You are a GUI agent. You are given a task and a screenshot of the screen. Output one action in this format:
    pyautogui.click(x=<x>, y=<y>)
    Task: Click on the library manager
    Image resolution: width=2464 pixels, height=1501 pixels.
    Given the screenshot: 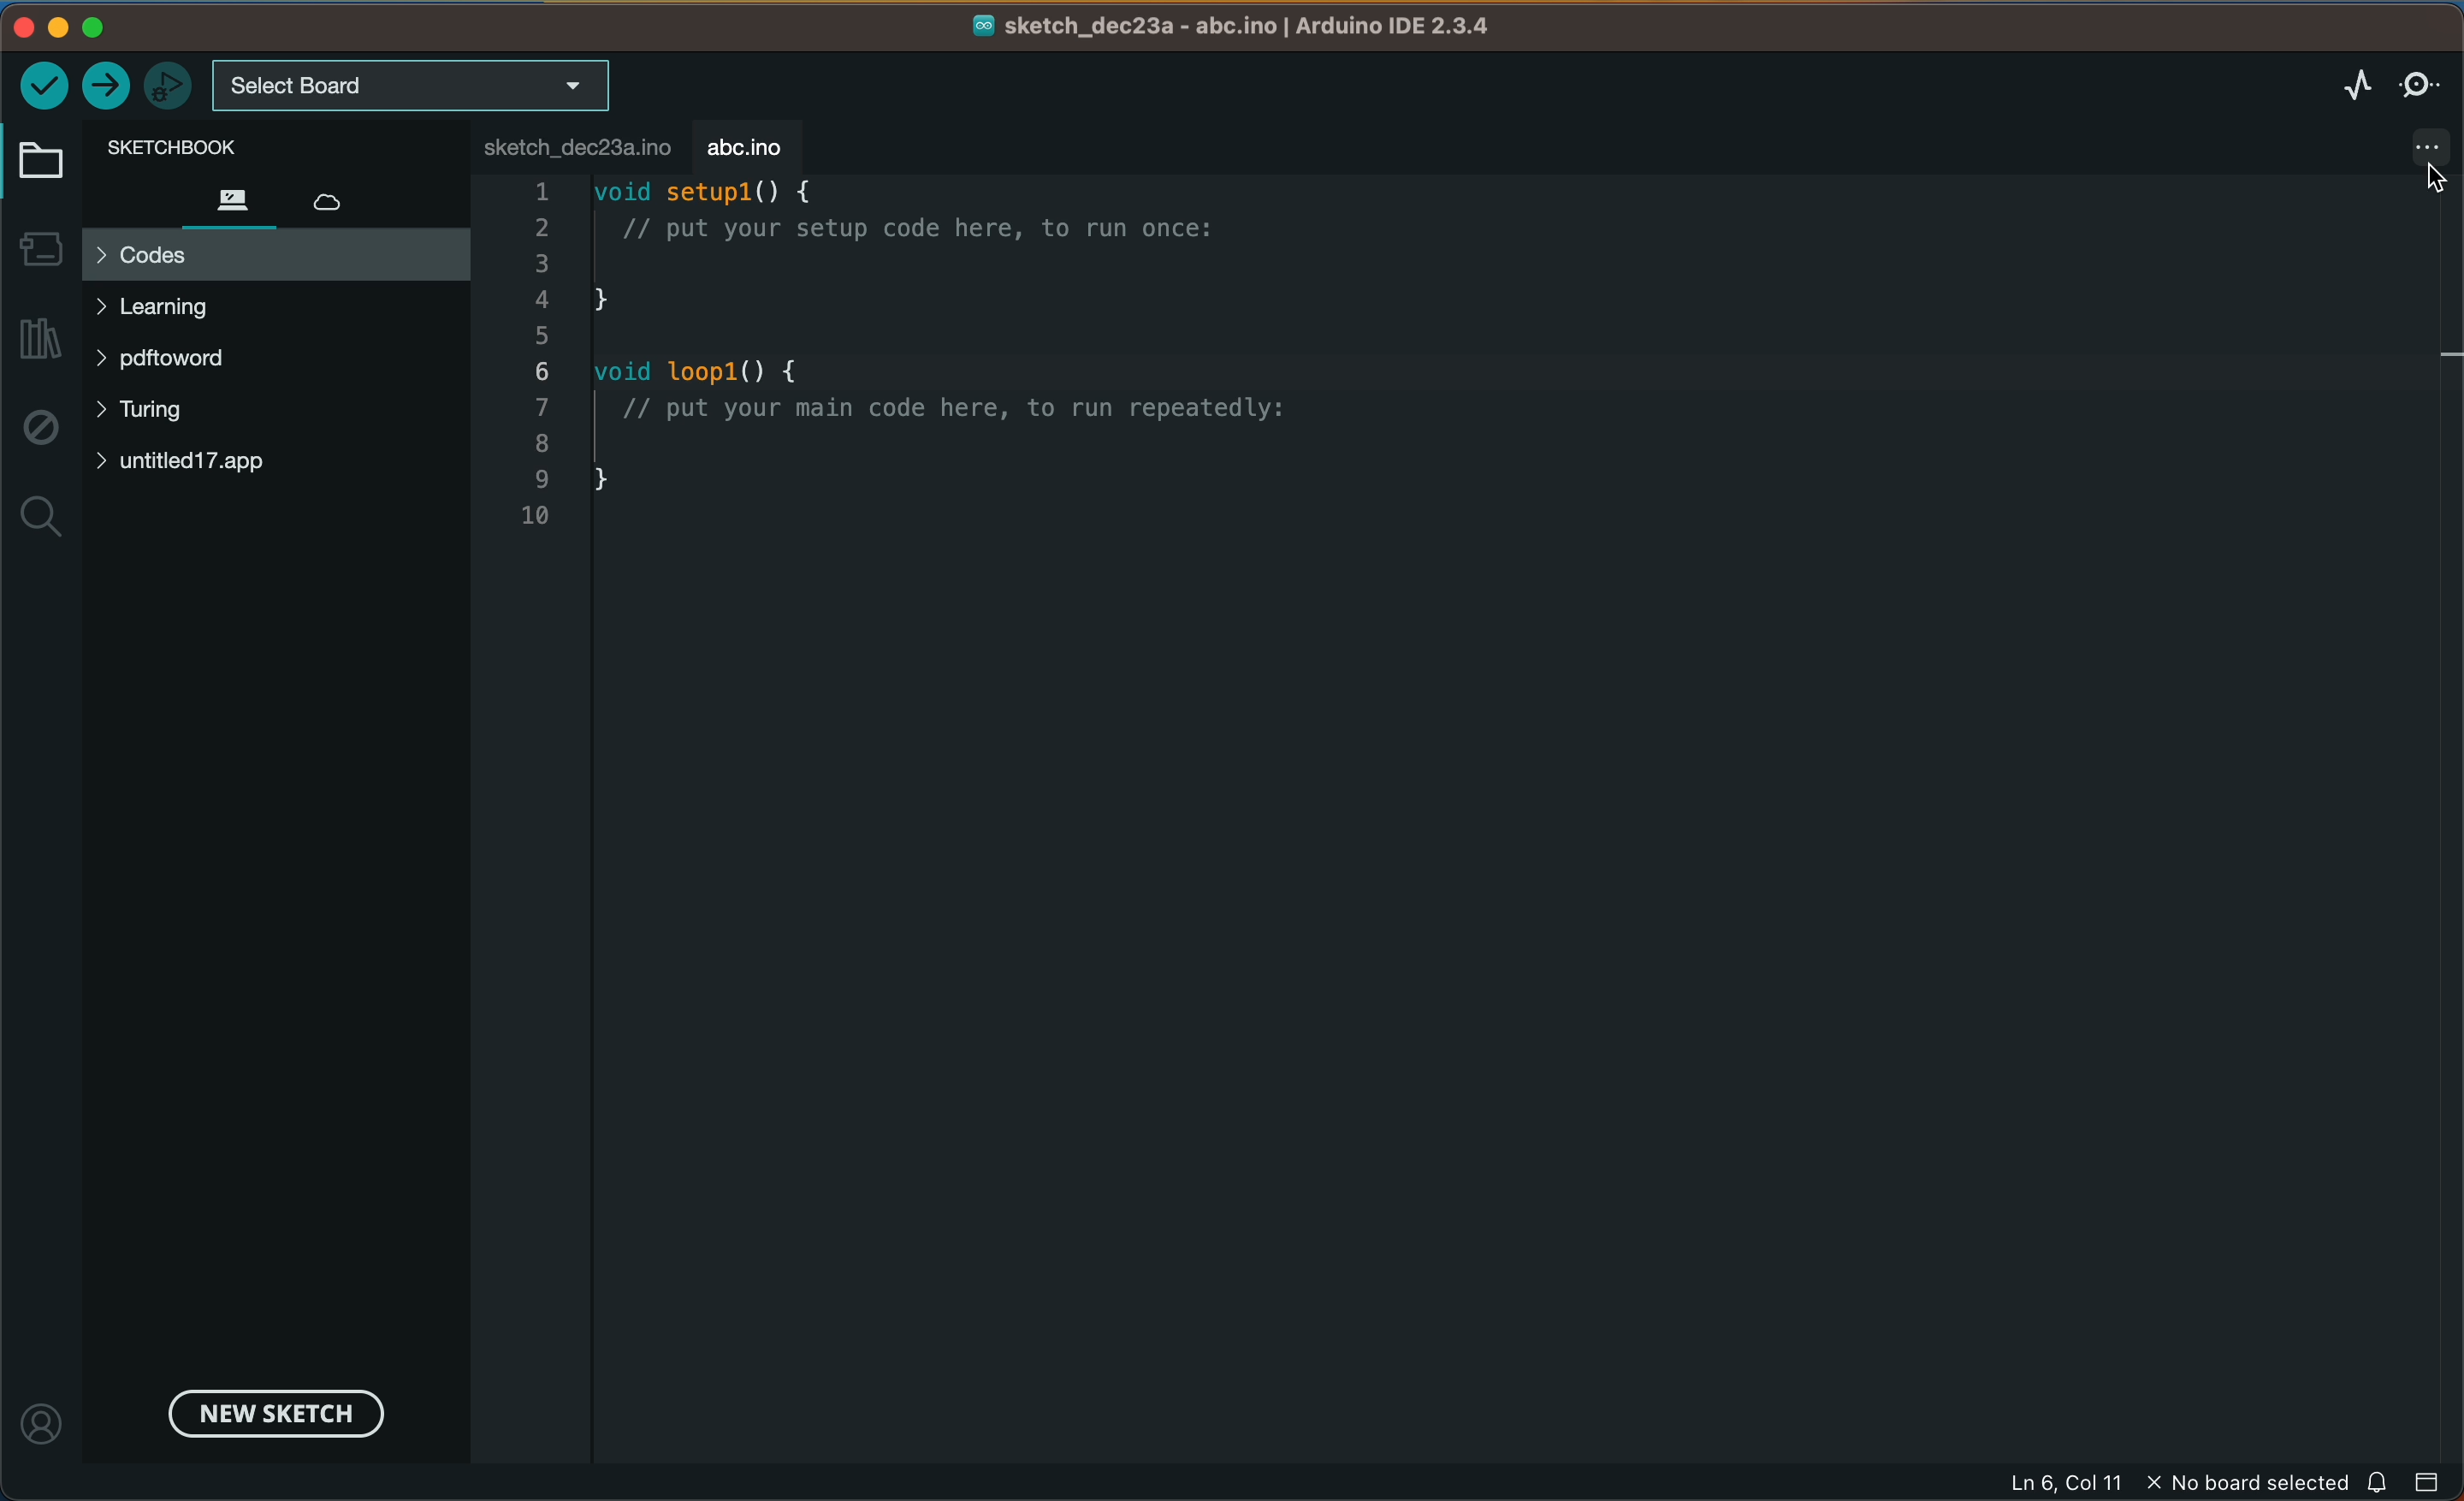 What is the action you would take?
    pyautogui.click(x=39, y=337)
    